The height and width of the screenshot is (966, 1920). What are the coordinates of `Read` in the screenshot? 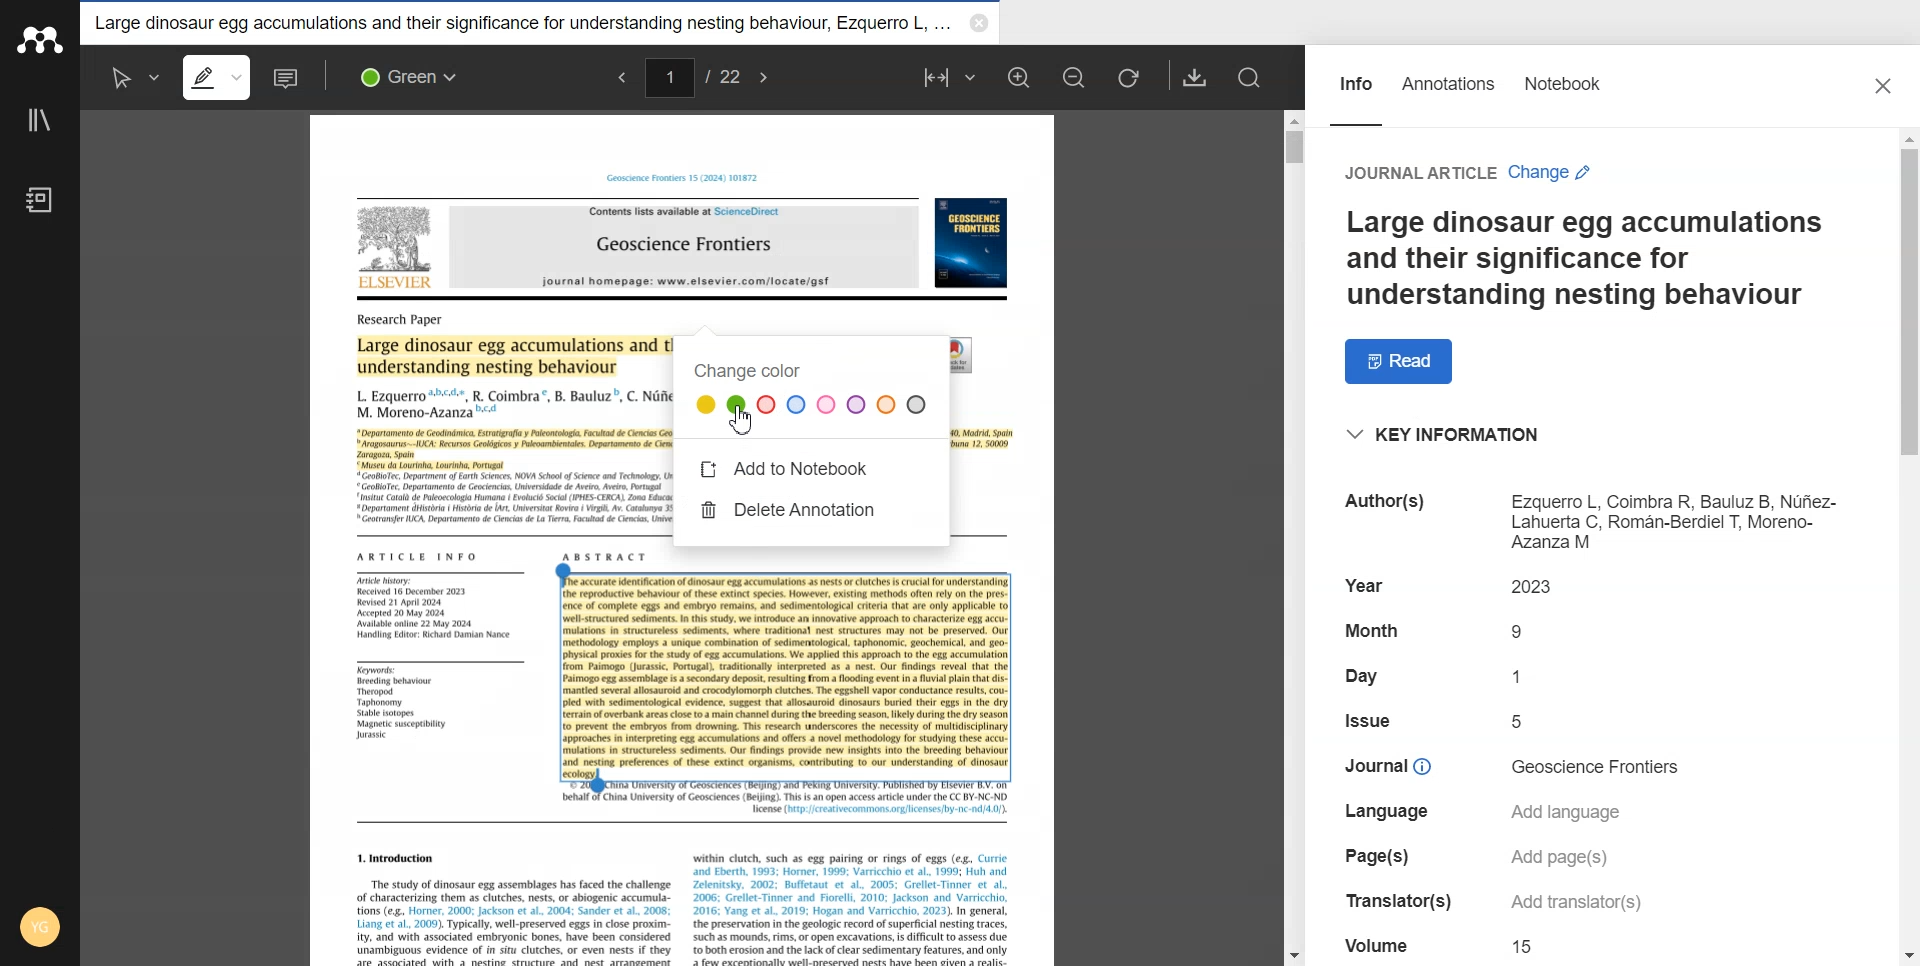 It's located at (1401, 361).